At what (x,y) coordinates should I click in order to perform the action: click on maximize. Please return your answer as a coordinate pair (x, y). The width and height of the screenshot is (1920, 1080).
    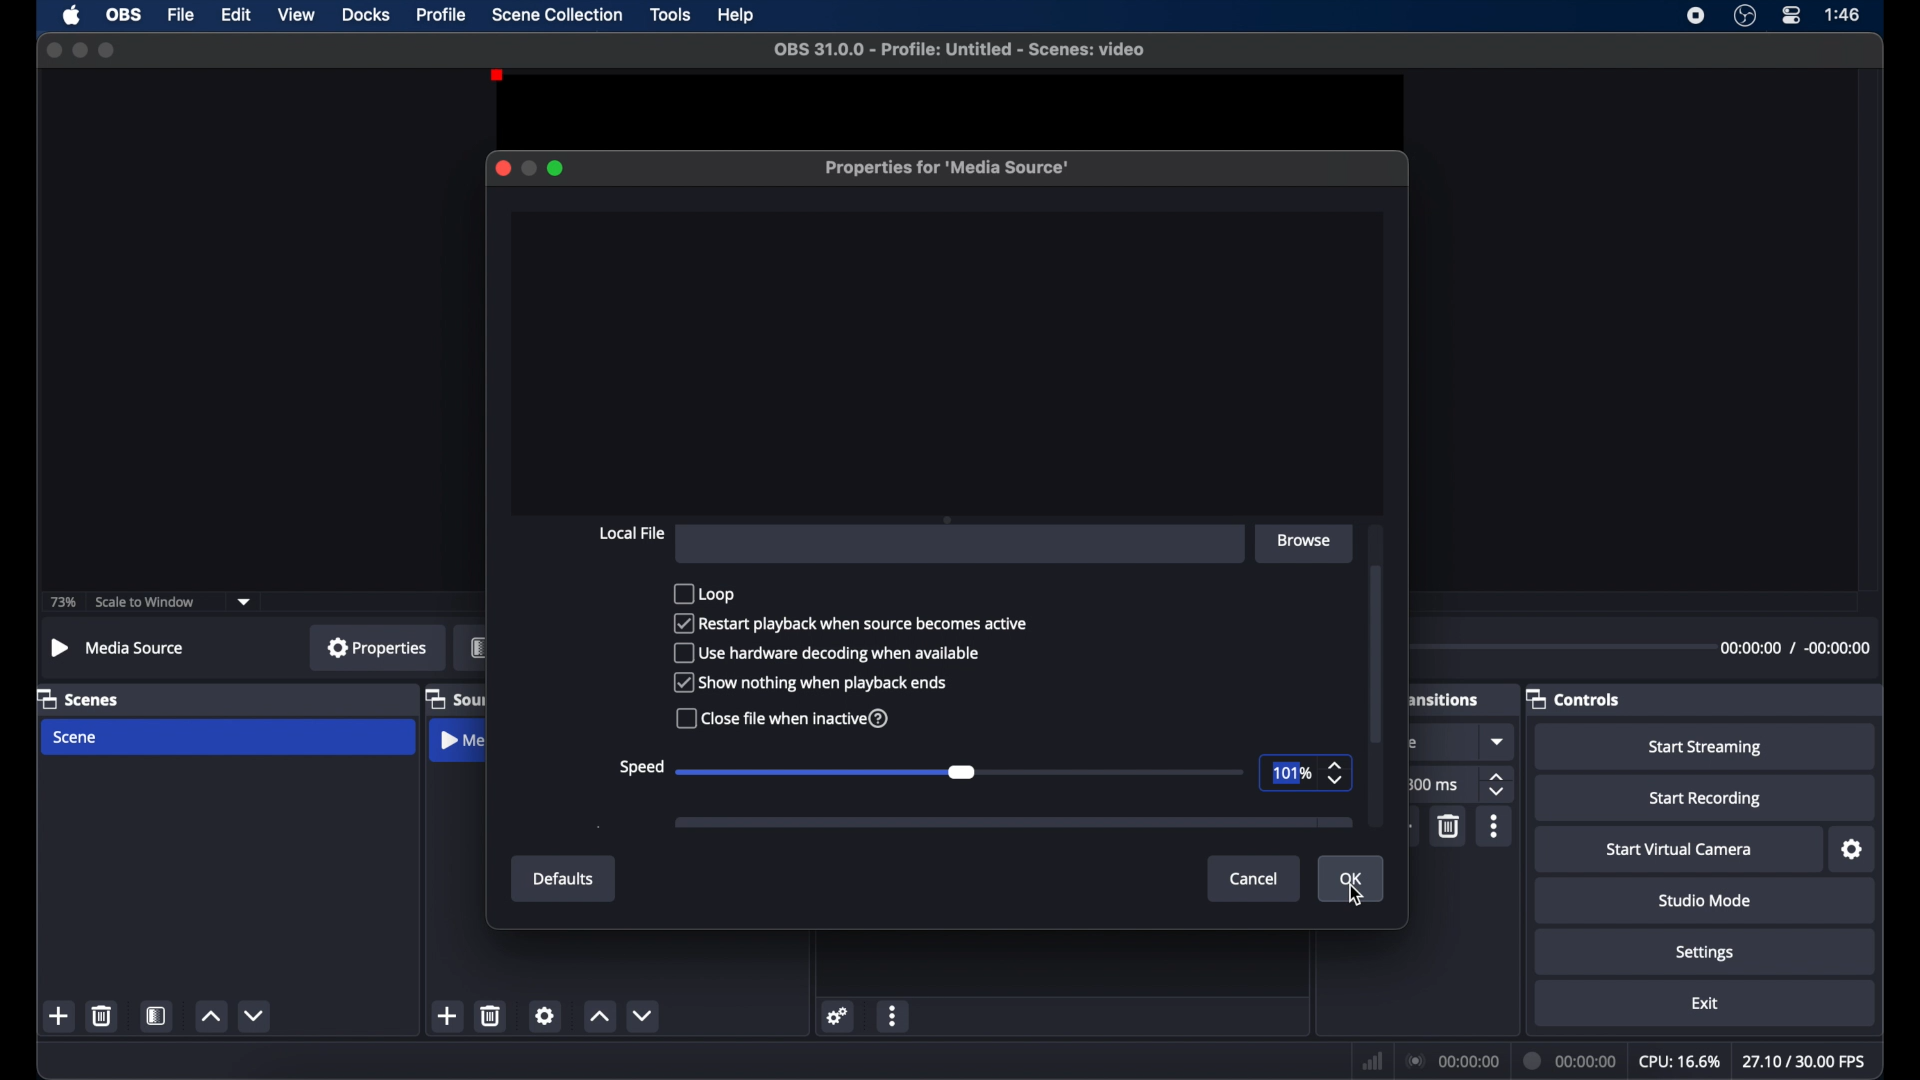
    Looking at the image, I should click on (557, 168).